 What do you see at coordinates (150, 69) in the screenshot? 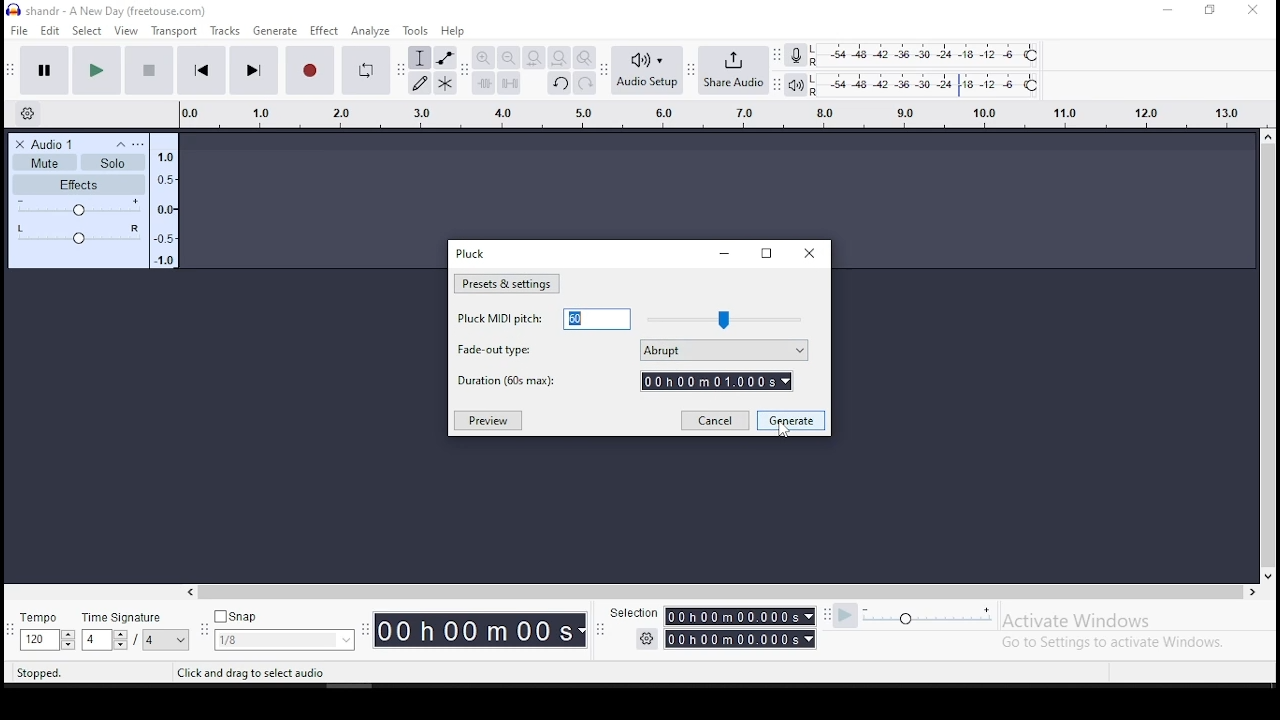
I see `stop` at bounding box center [150, 69].